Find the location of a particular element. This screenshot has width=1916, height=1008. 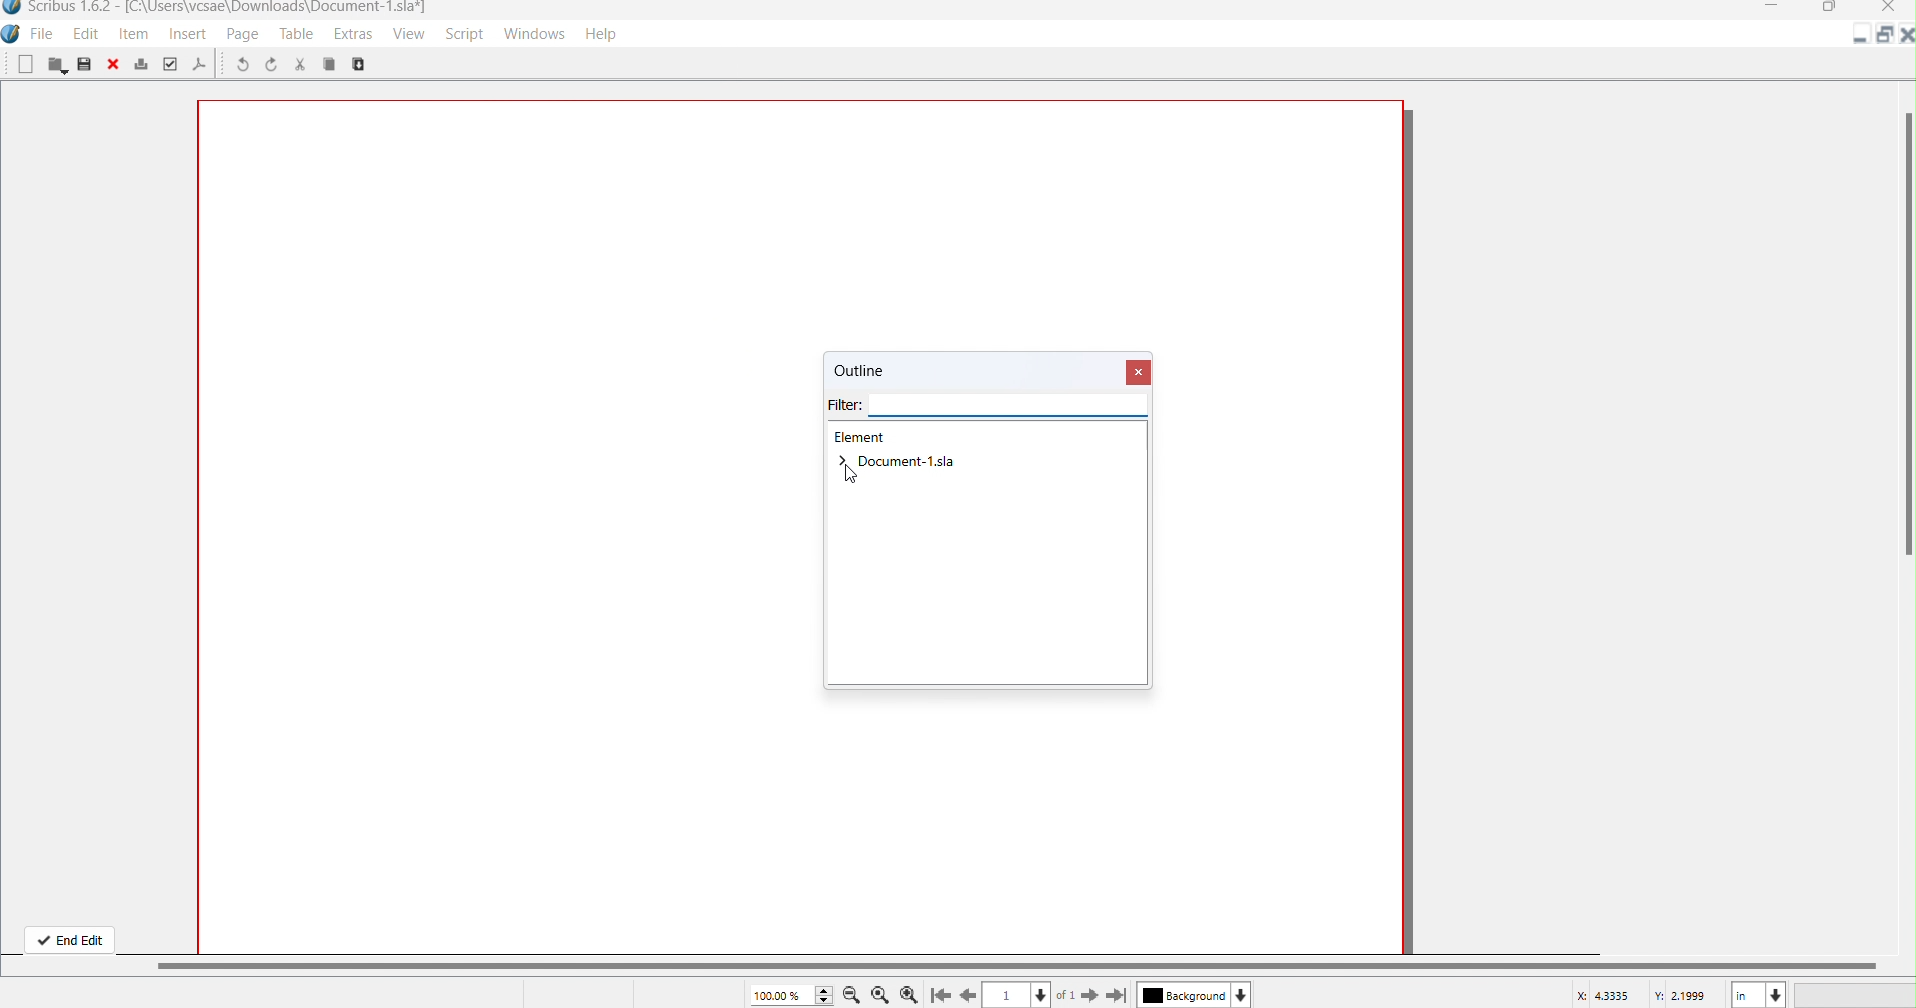

vertical scroll bar is located at coordinates (1033, 964).